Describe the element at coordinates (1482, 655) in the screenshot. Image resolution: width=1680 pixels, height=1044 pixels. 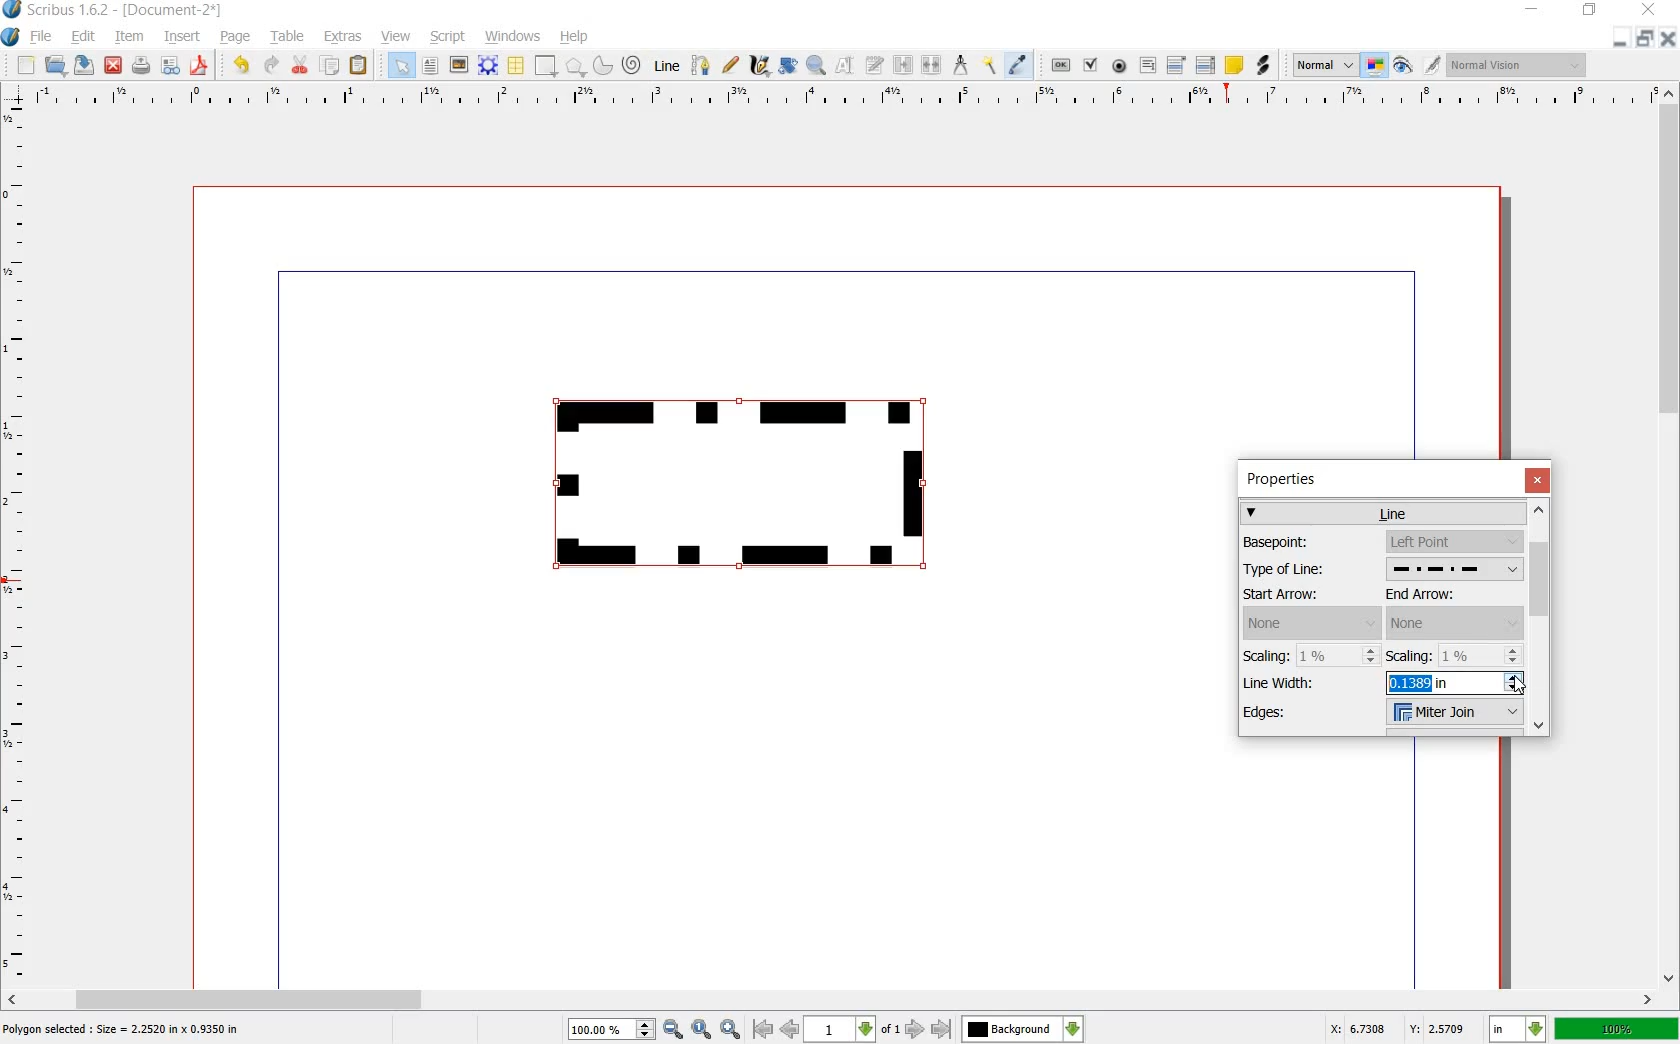
I see `1%` at that location.